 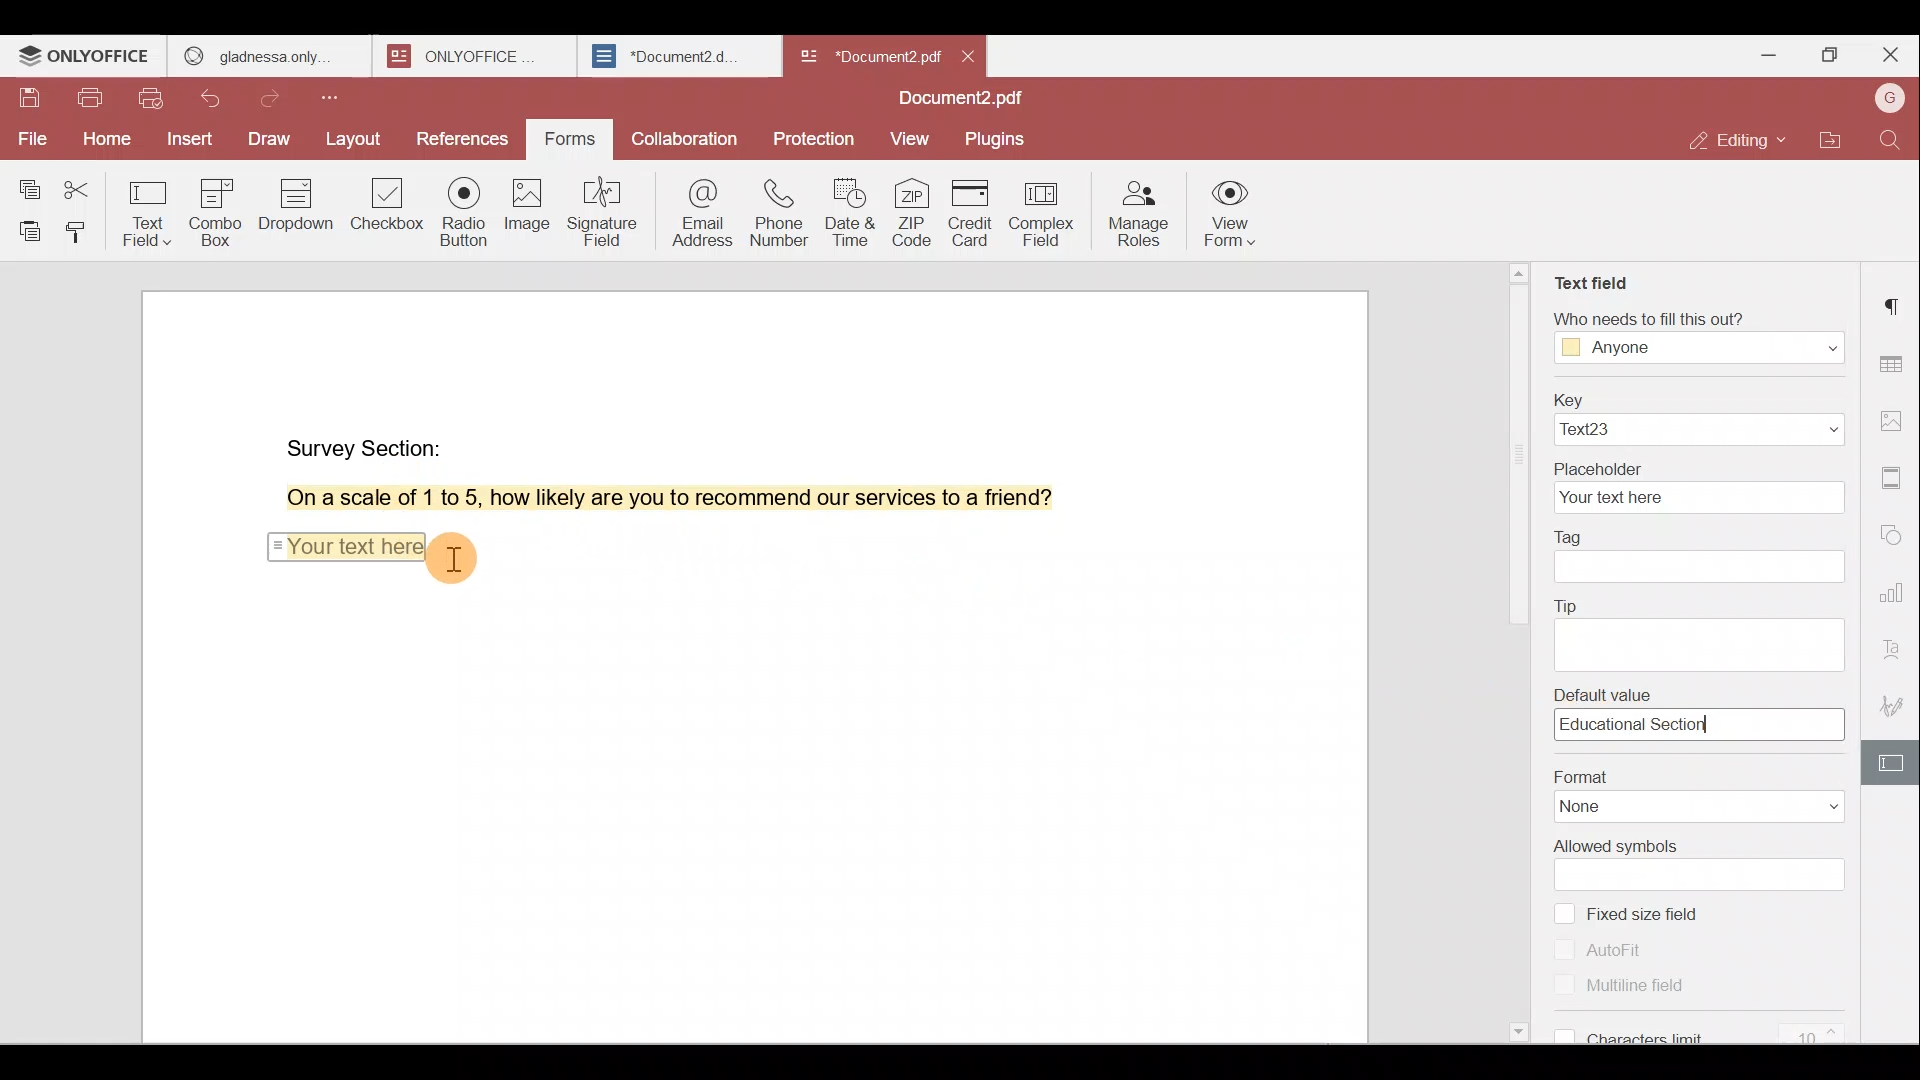 What do you see at coordinates (1692, 791) in the screenshot?
I see `Format` at bounding box center [1692, 791].